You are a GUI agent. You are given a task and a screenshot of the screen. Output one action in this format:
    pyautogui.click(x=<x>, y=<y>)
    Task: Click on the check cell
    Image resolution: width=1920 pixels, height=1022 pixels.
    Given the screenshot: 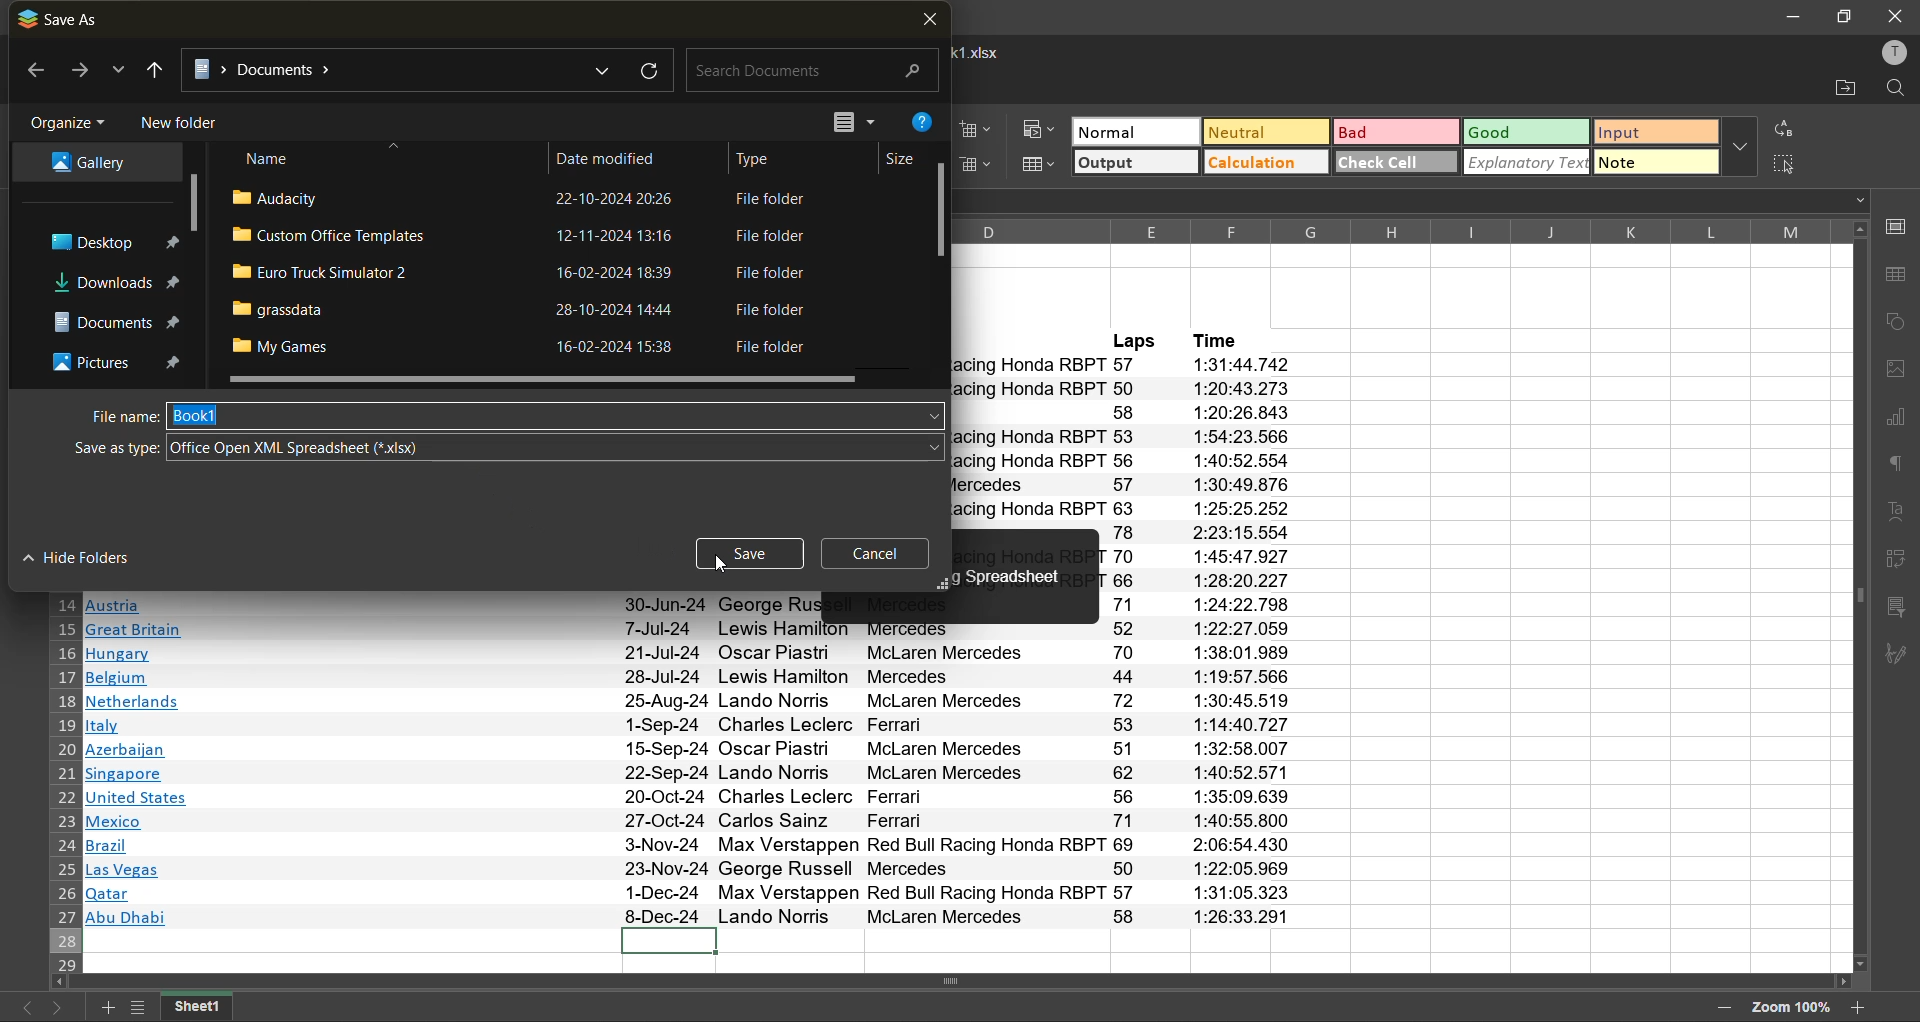 What is the action you would take?
    pyautogui.click(x=1398, y=161)
    